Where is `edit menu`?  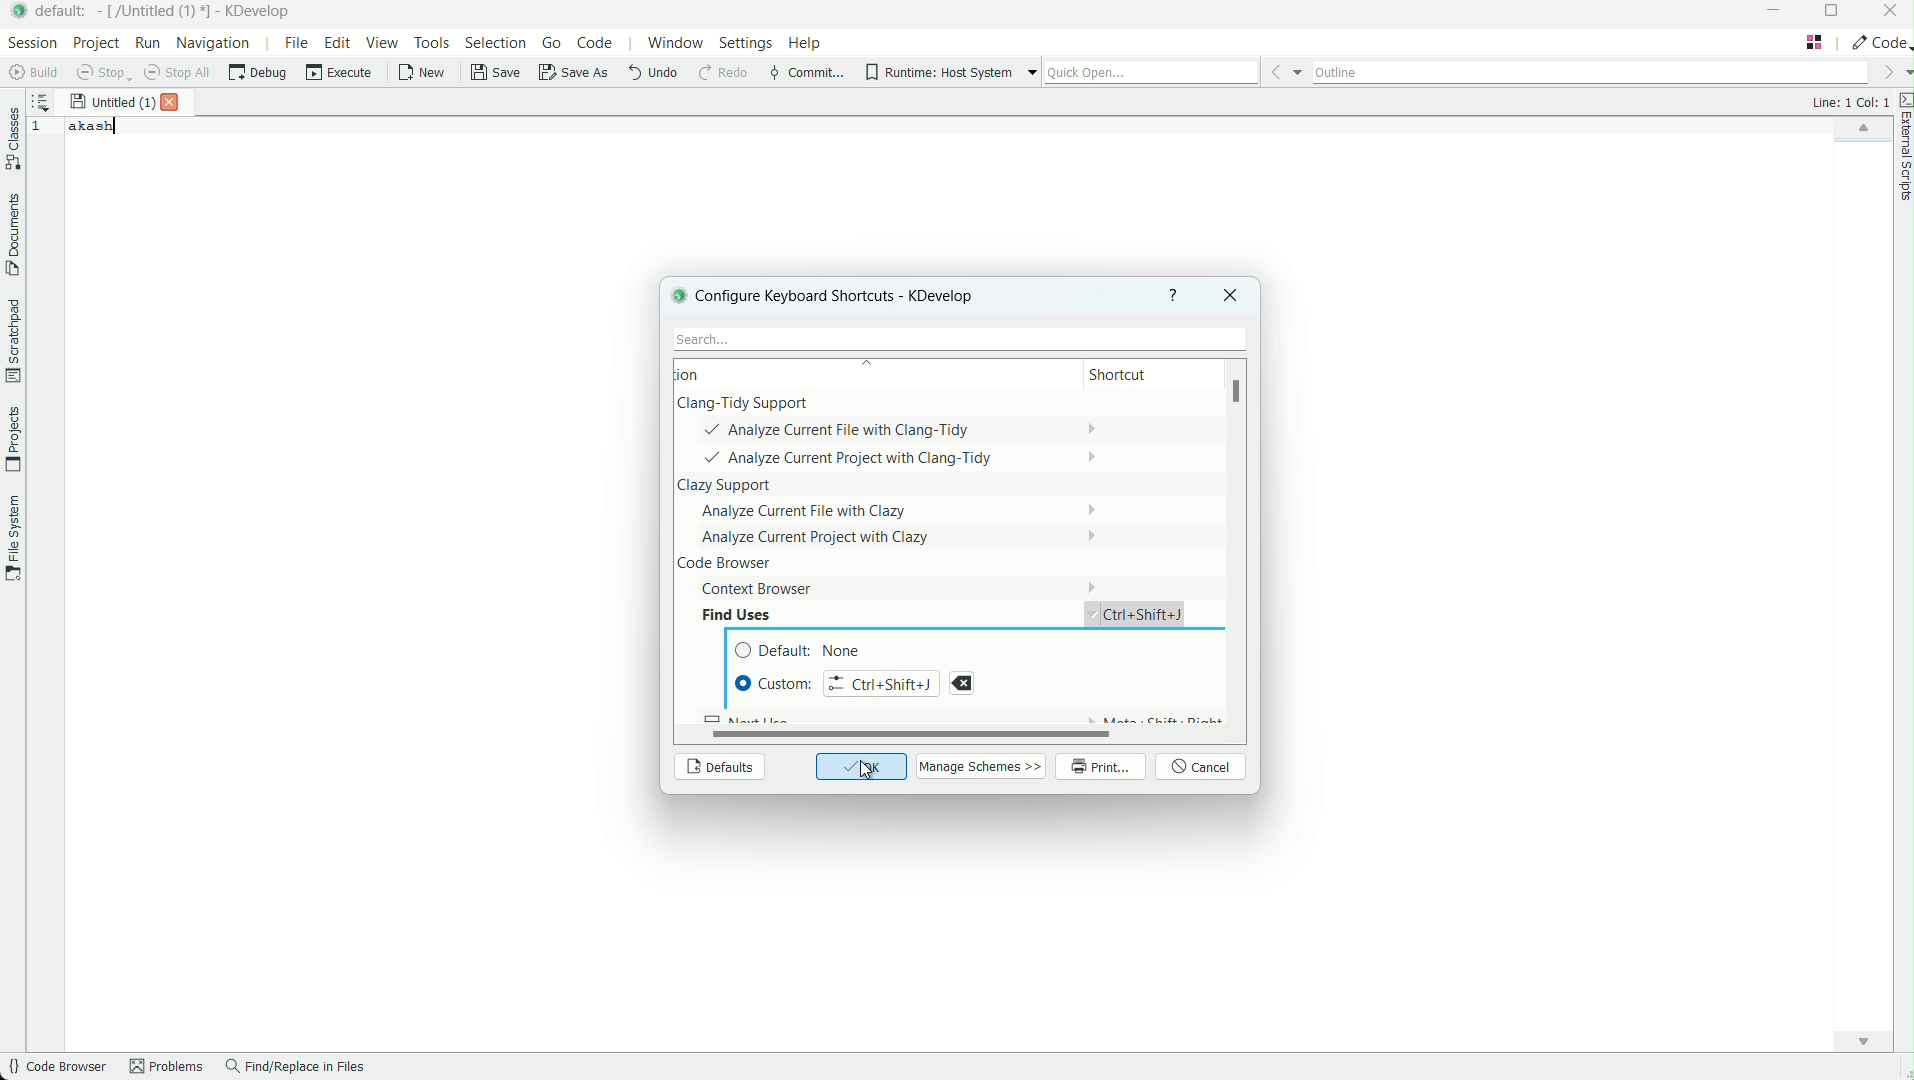 edit menu is located at coordinates (338, 42).